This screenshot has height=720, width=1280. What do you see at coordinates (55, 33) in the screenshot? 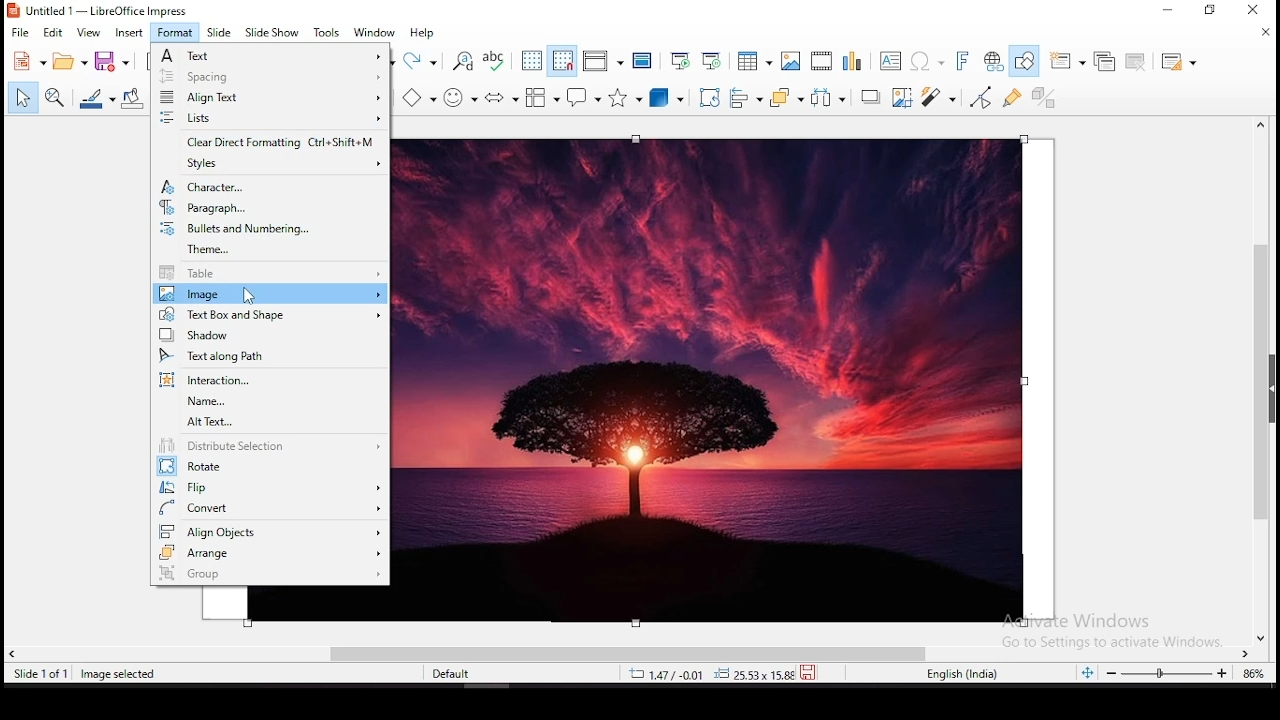
I see `edit` at bounding box center [55, 33].